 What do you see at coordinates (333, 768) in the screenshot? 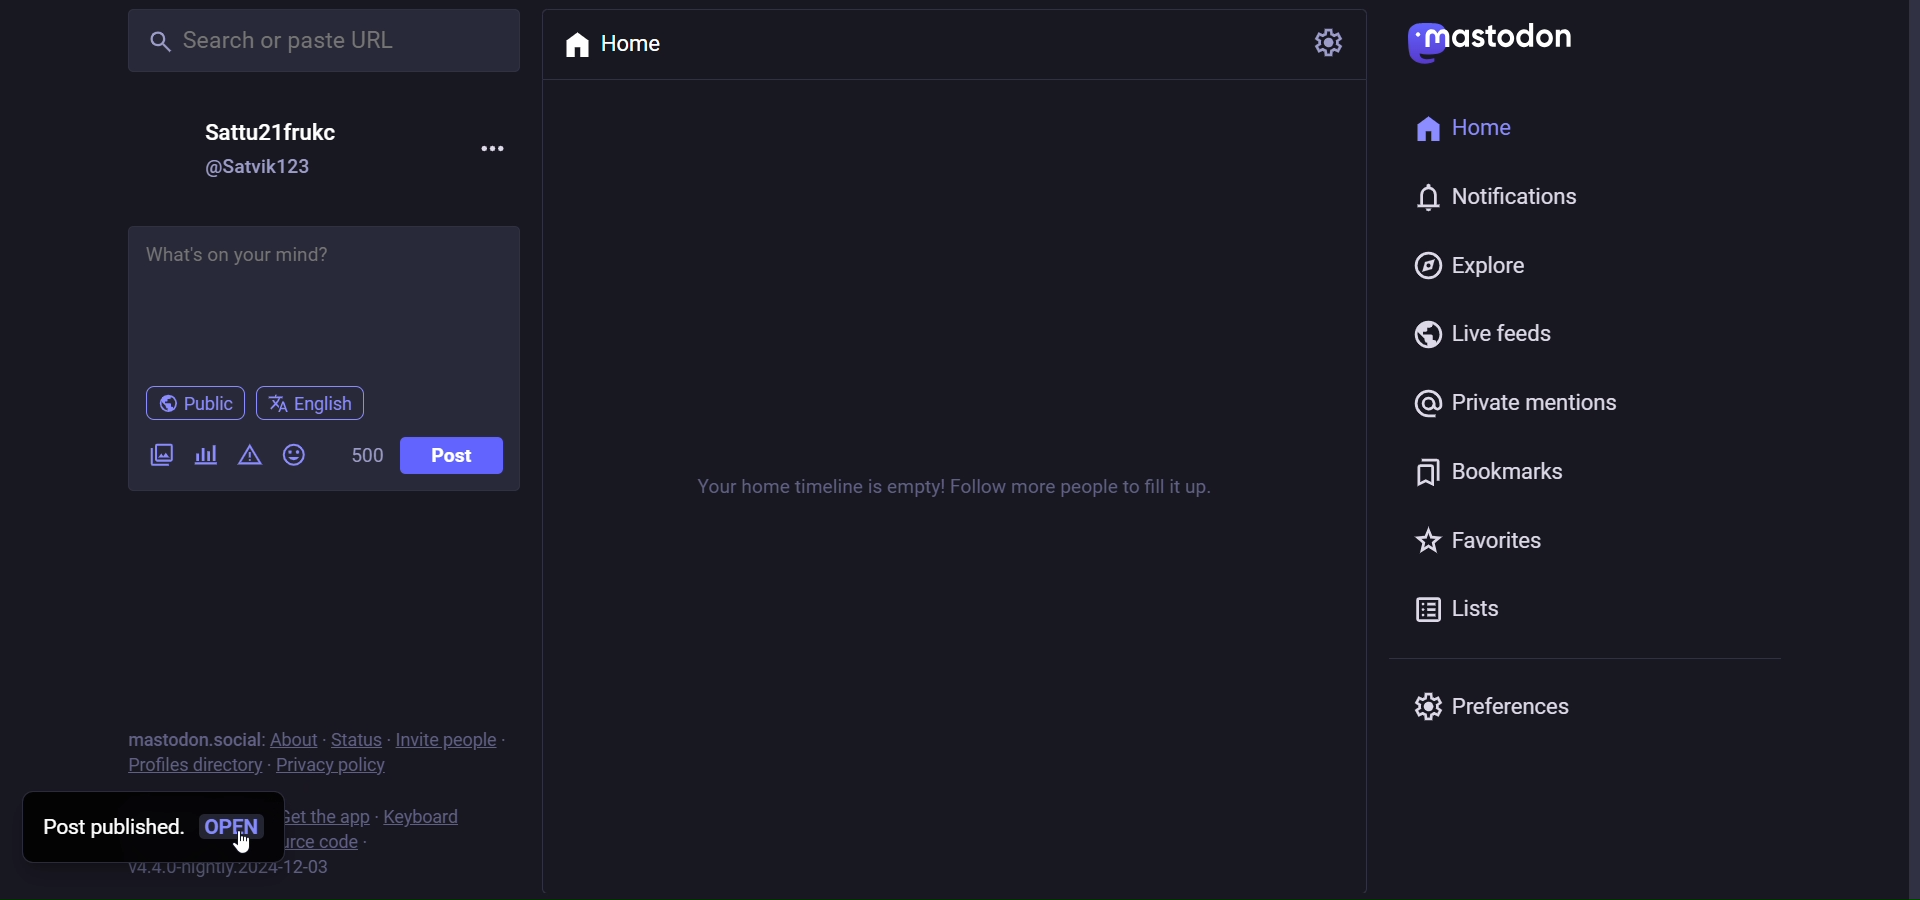
I see `privacy policy` at bounding box center [333, 768].